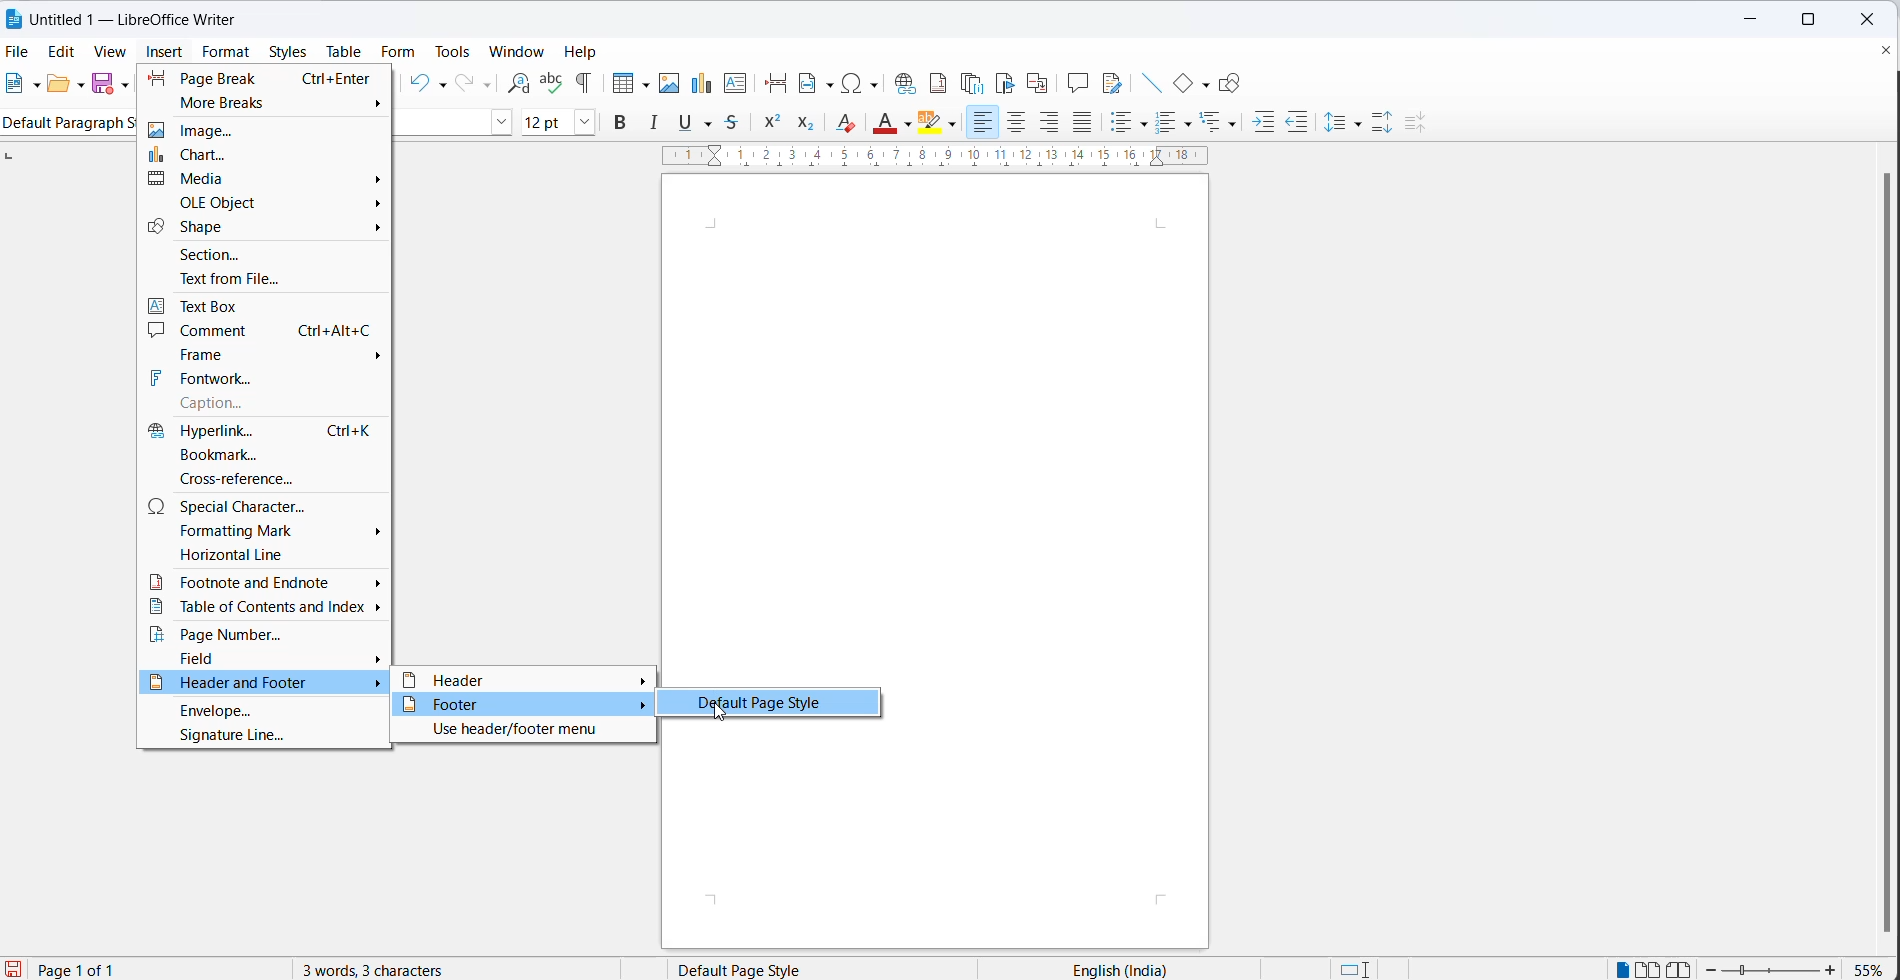  Describe the element at coordinates (1124, 124) in the screenshot. I see `toggle ordered list ` at that location.